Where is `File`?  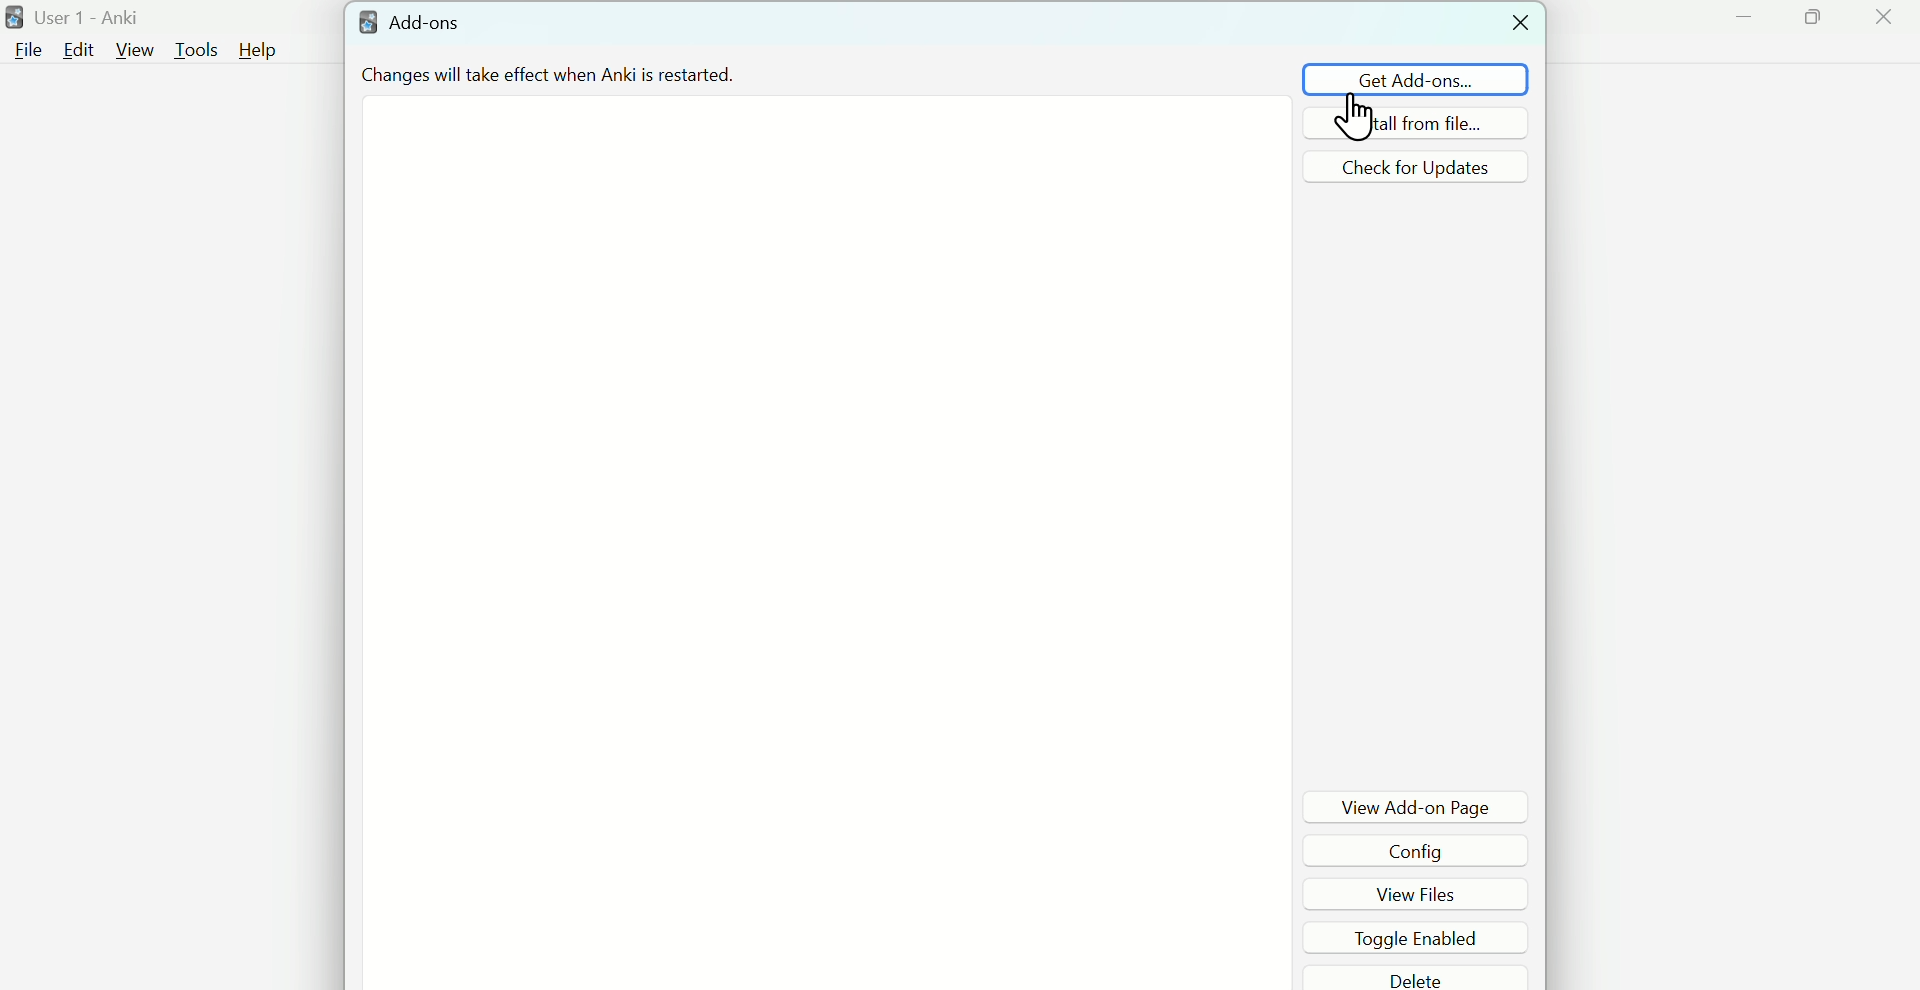 File is located at coordinates (25, 49).